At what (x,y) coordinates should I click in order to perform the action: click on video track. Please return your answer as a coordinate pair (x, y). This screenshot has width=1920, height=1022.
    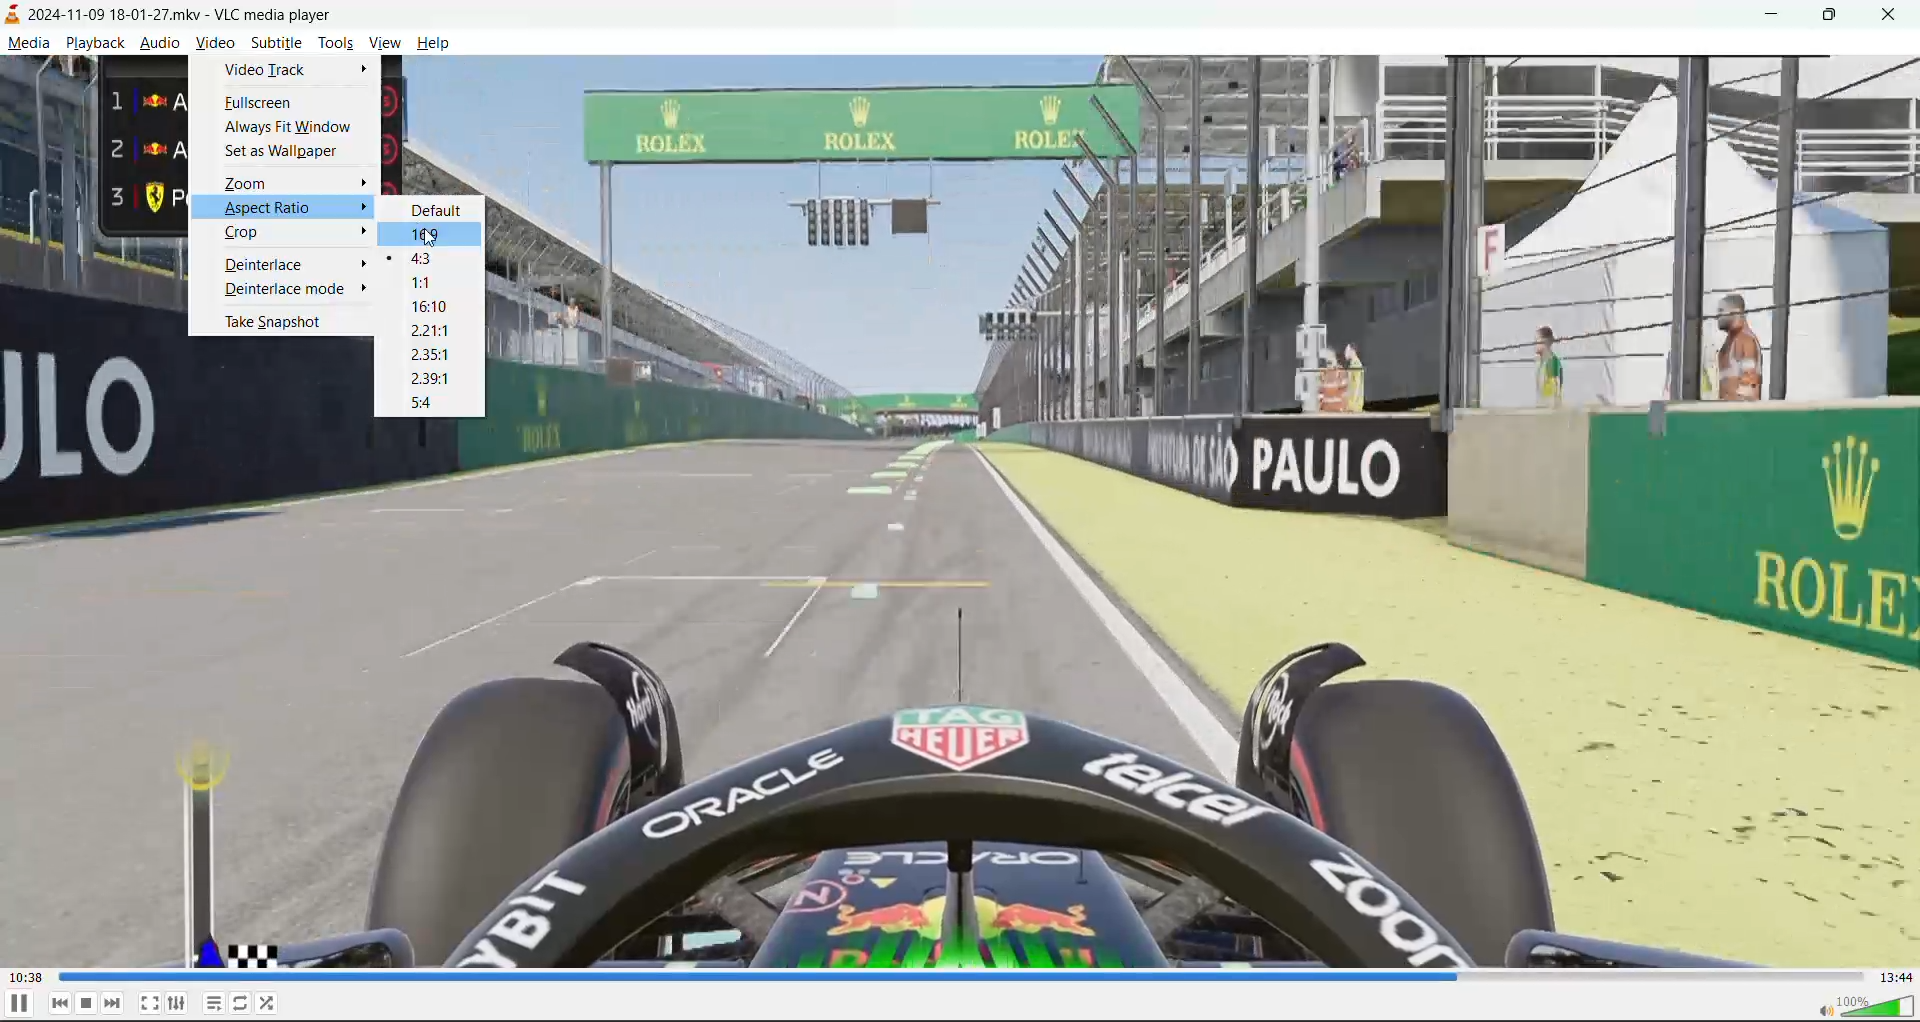
    Looking at the image, I should click on (267, 69).